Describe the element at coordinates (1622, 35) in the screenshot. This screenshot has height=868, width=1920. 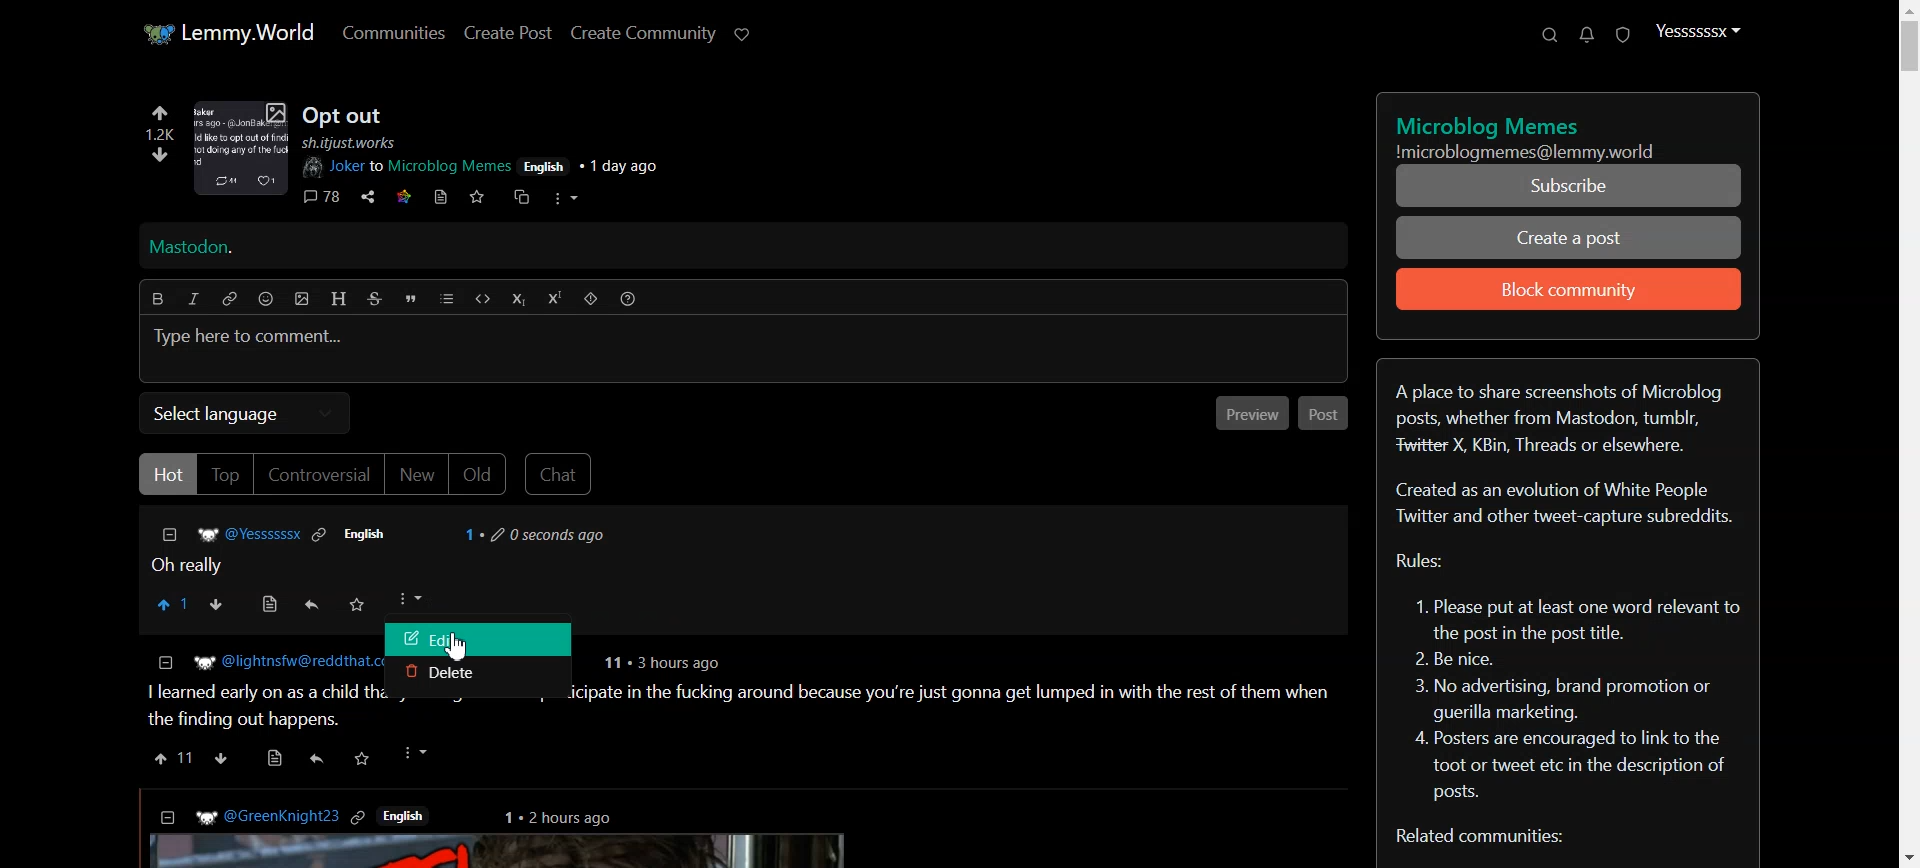
I see `Unread report` at that location.